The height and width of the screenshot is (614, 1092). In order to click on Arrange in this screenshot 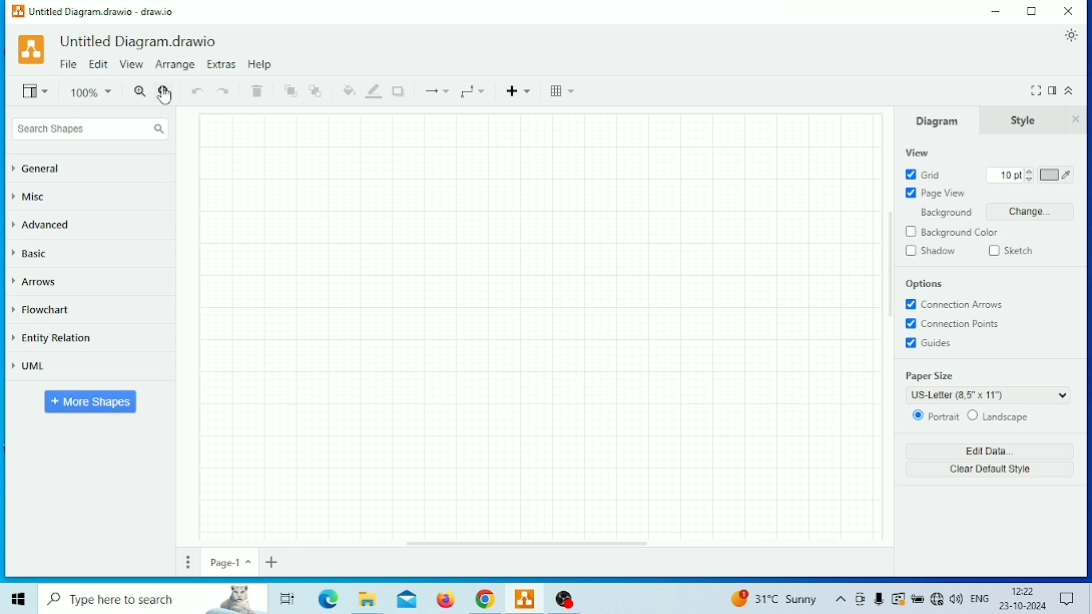, I will do `click(174, 64)`.